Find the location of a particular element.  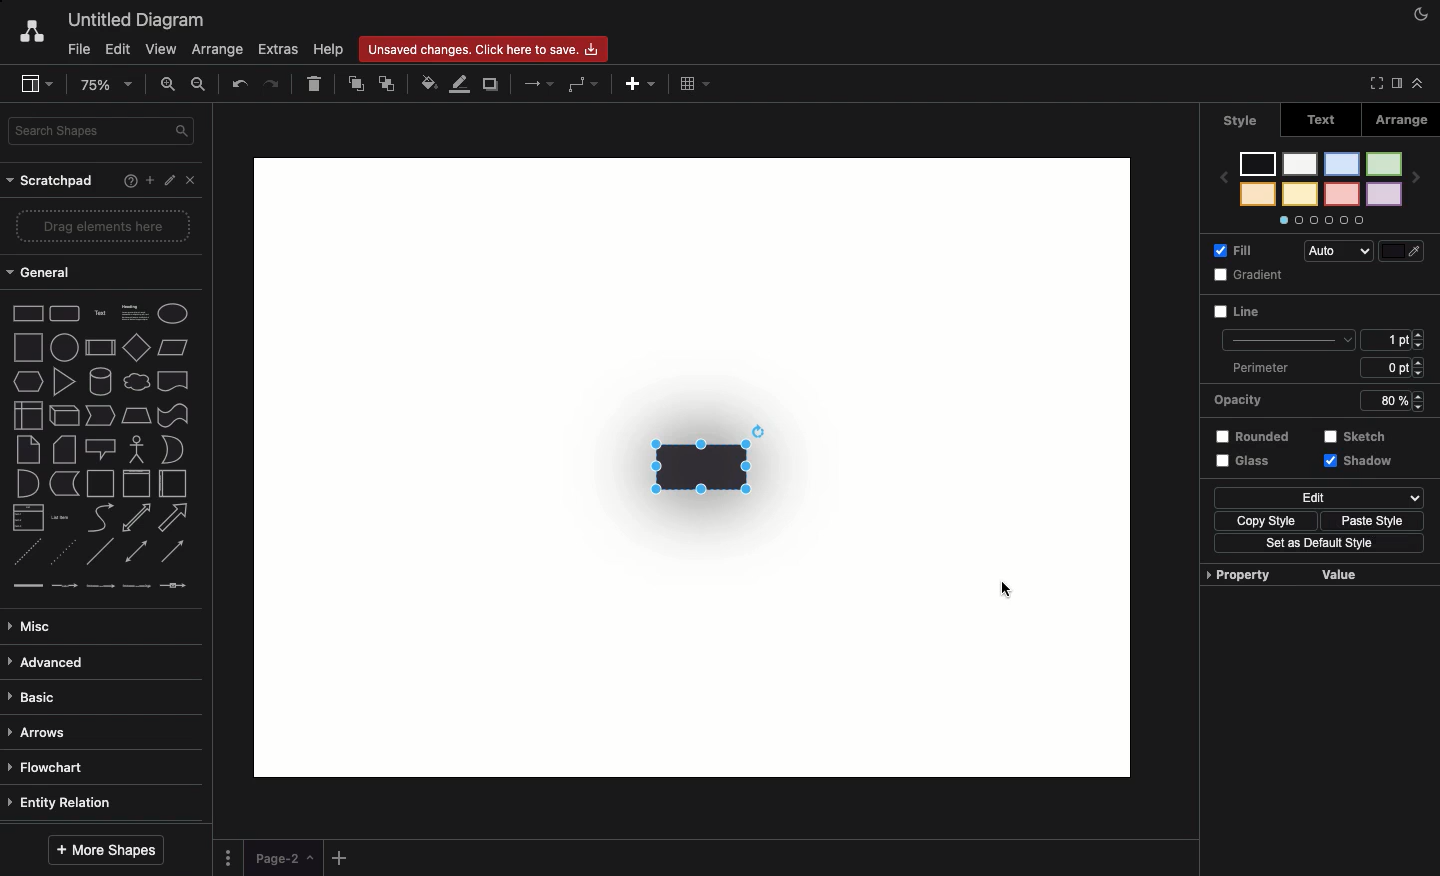

Redo is located at coordinates (274, 87).